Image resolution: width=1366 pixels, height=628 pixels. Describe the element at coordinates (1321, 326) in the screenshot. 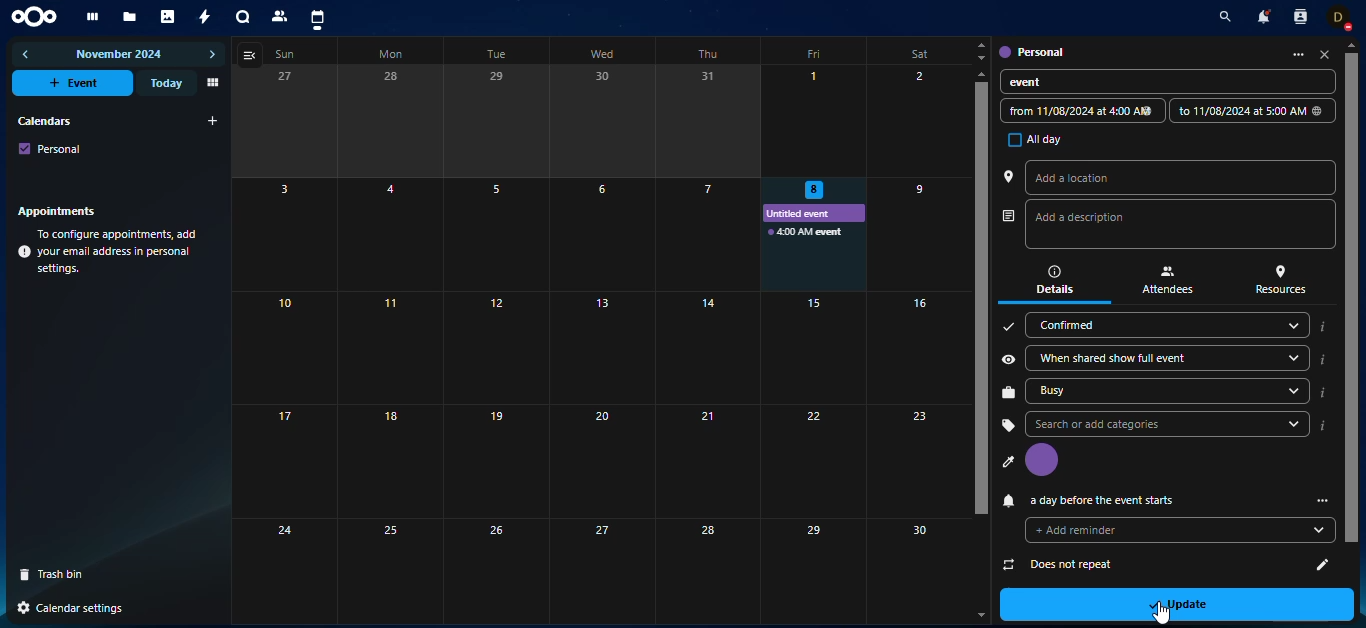

I see `i` at that location.